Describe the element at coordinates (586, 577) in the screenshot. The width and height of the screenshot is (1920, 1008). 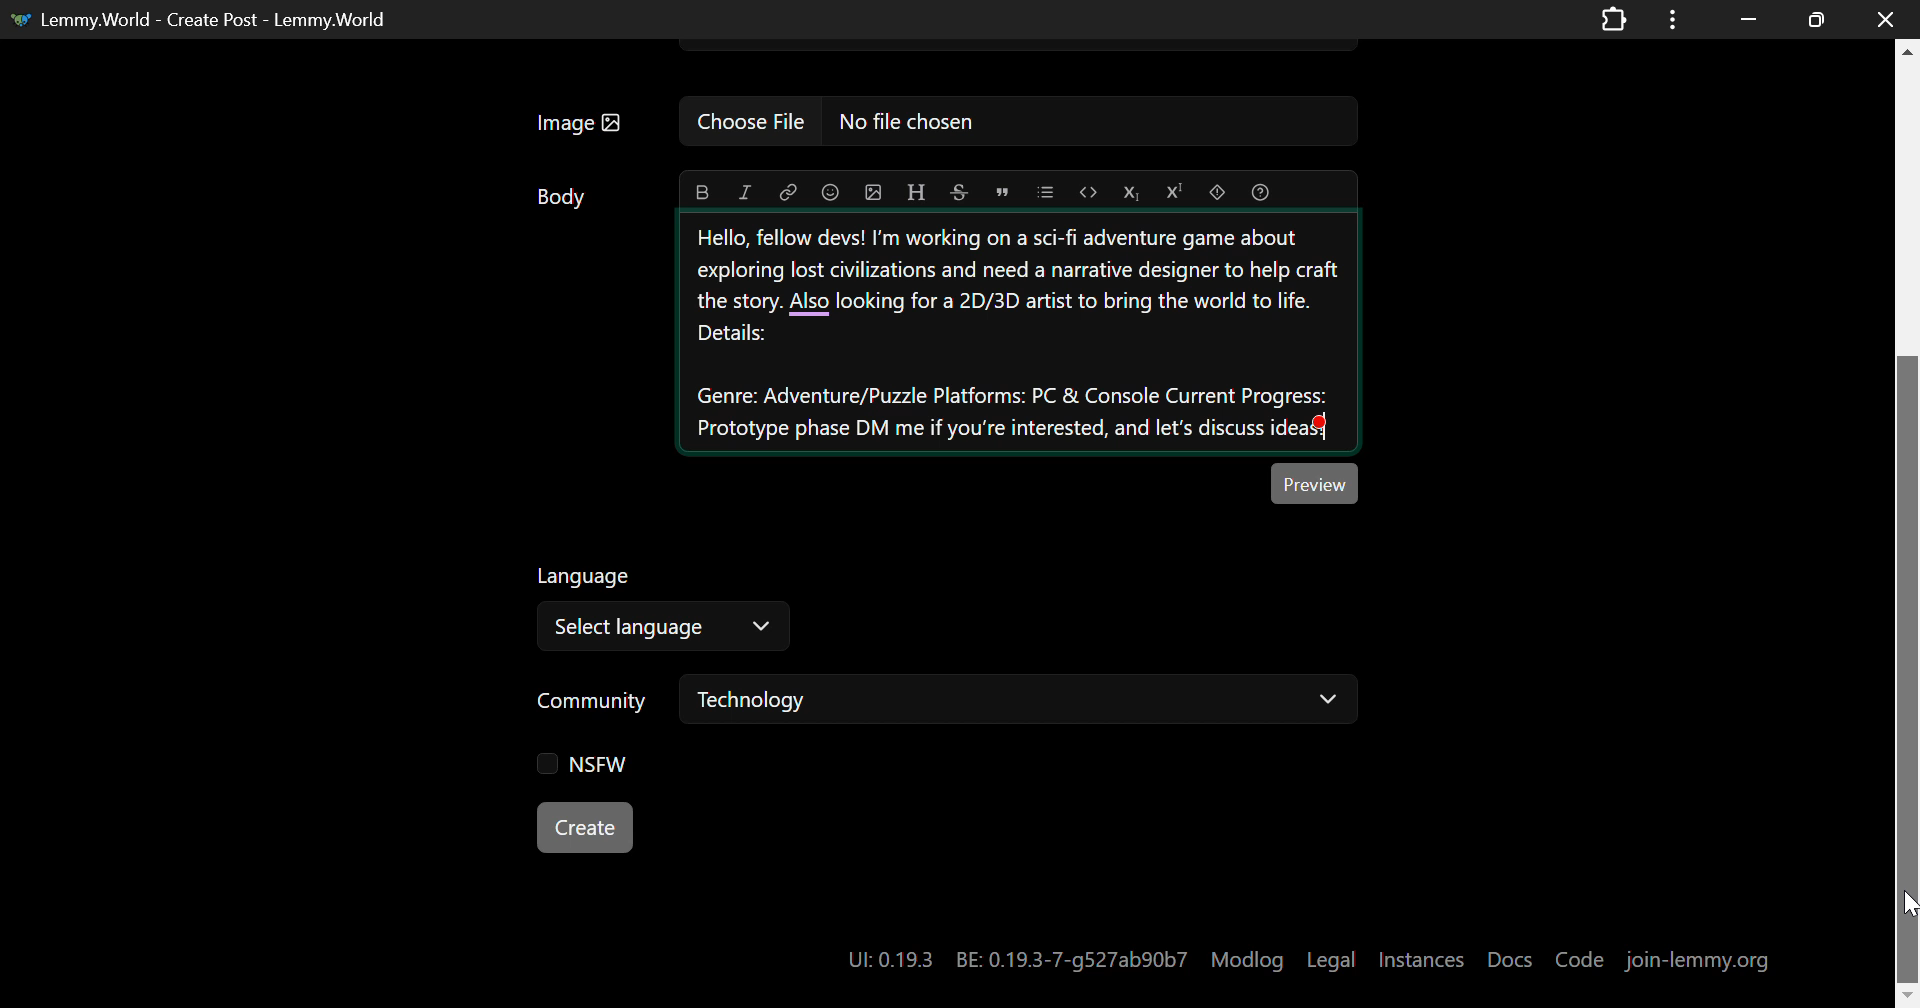
I see `Language` at that location.